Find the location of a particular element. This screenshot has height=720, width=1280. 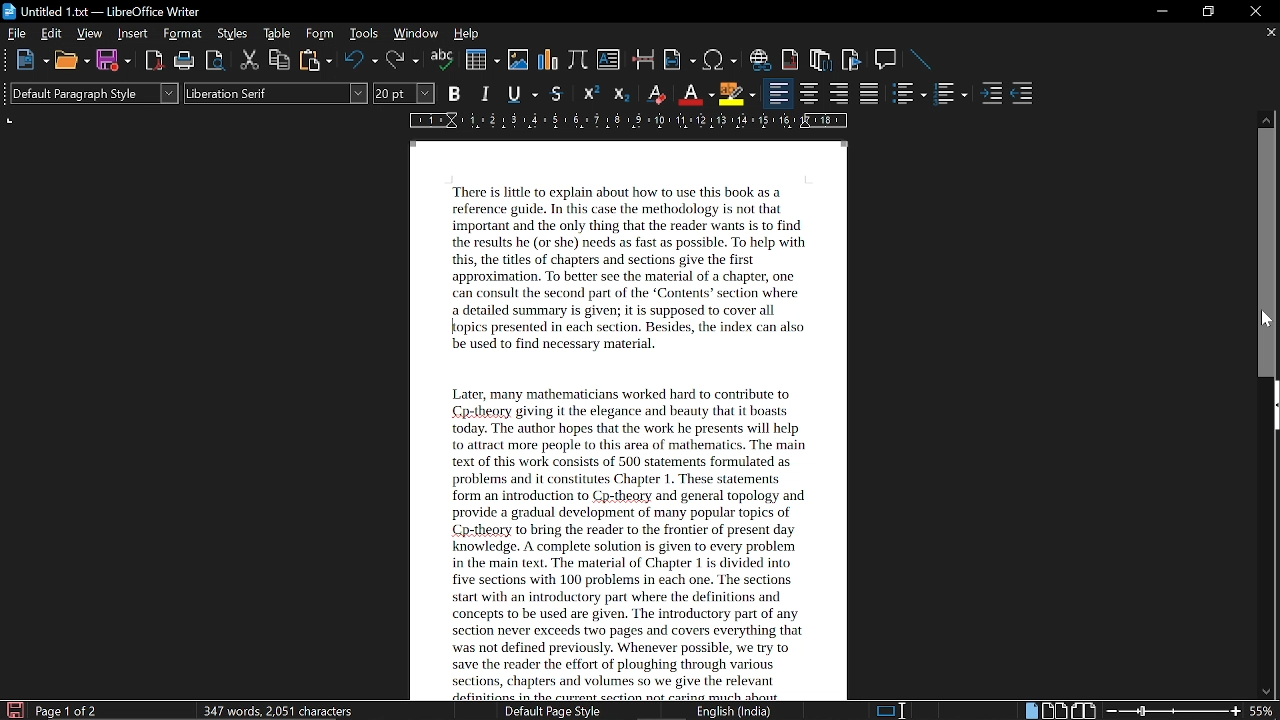

file is located at coordinates (16, 34).